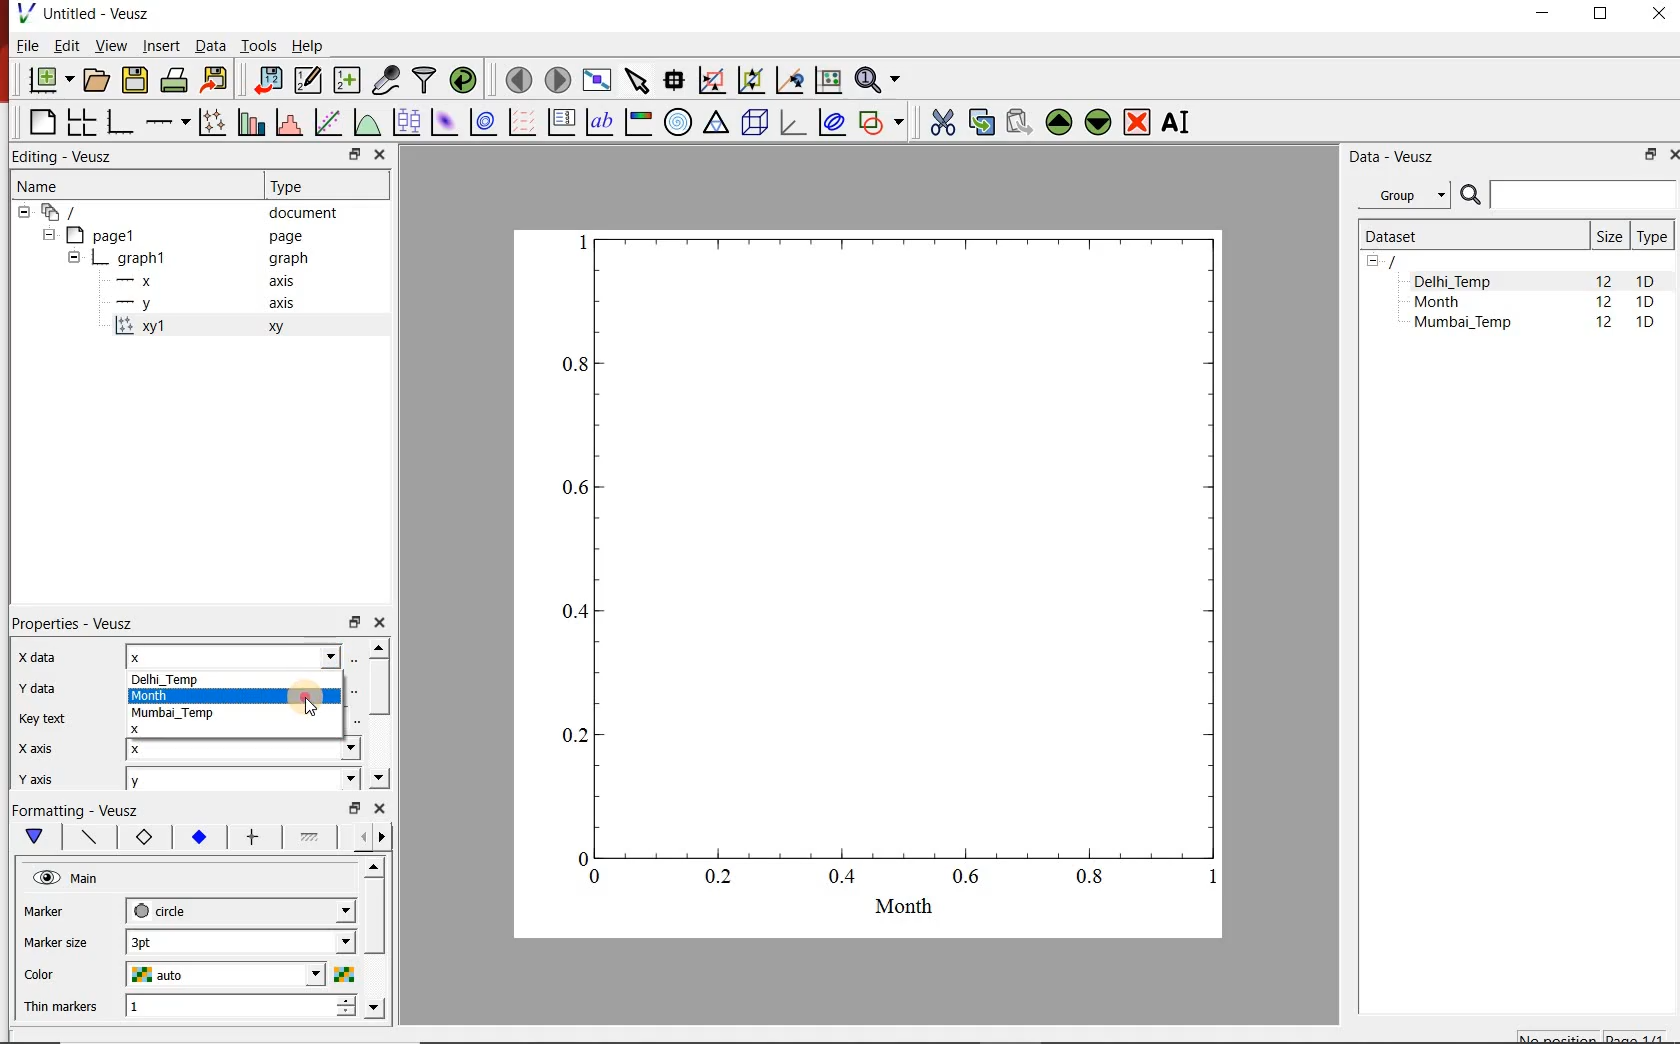 This screenshot has height=1044, width=1680. I want to click on Delhi_Temp, so click(1456, 281).